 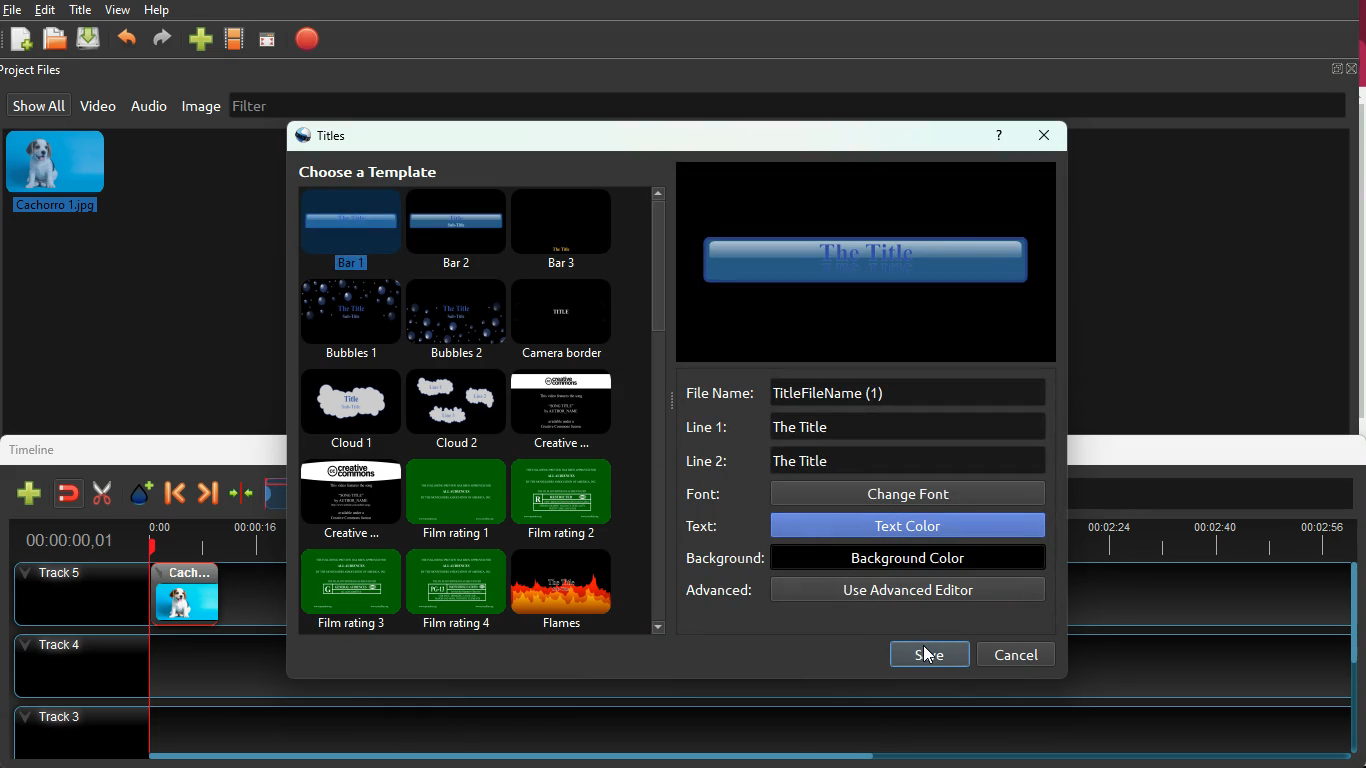 What do you see at coordinates (97, 493) in the screenshot?
I see `cut` at bounding box center [97, 493].